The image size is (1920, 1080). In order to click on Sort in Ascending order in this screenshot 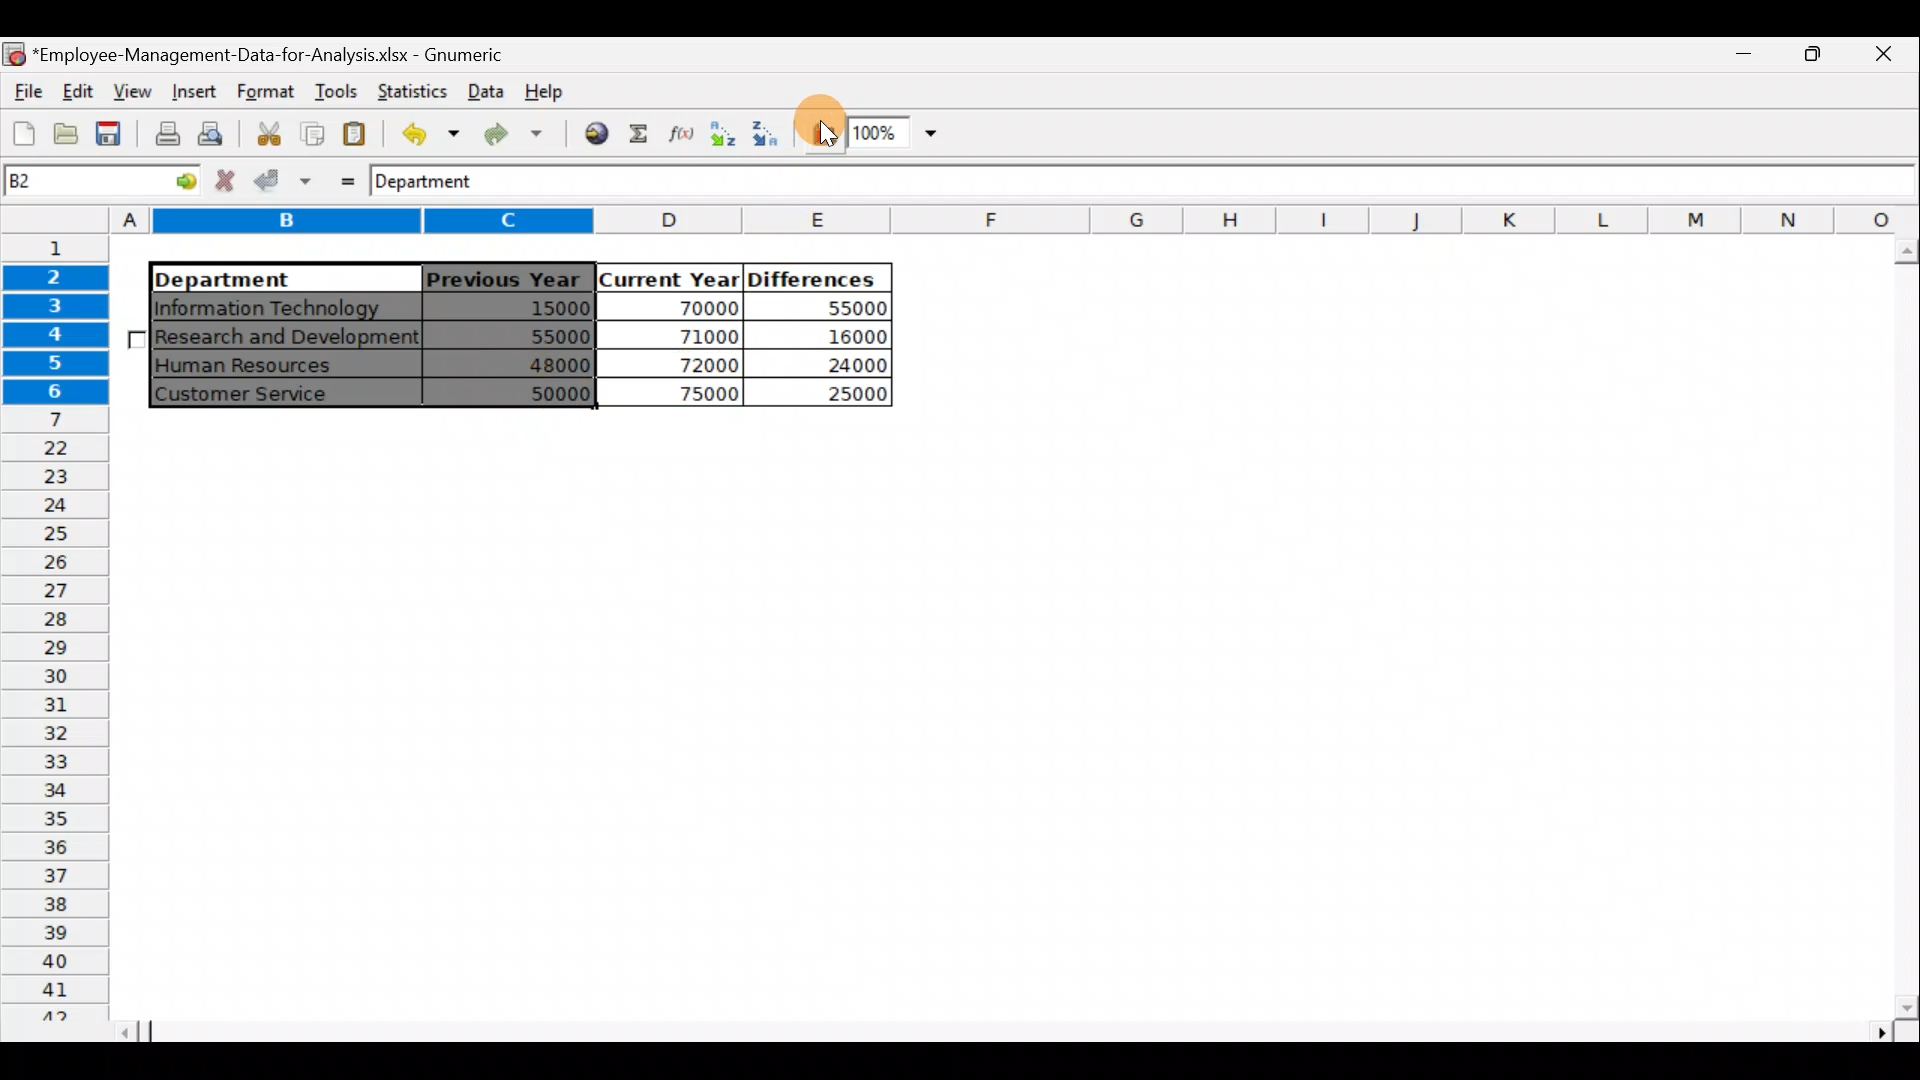, I will do `click(722, 133)`.